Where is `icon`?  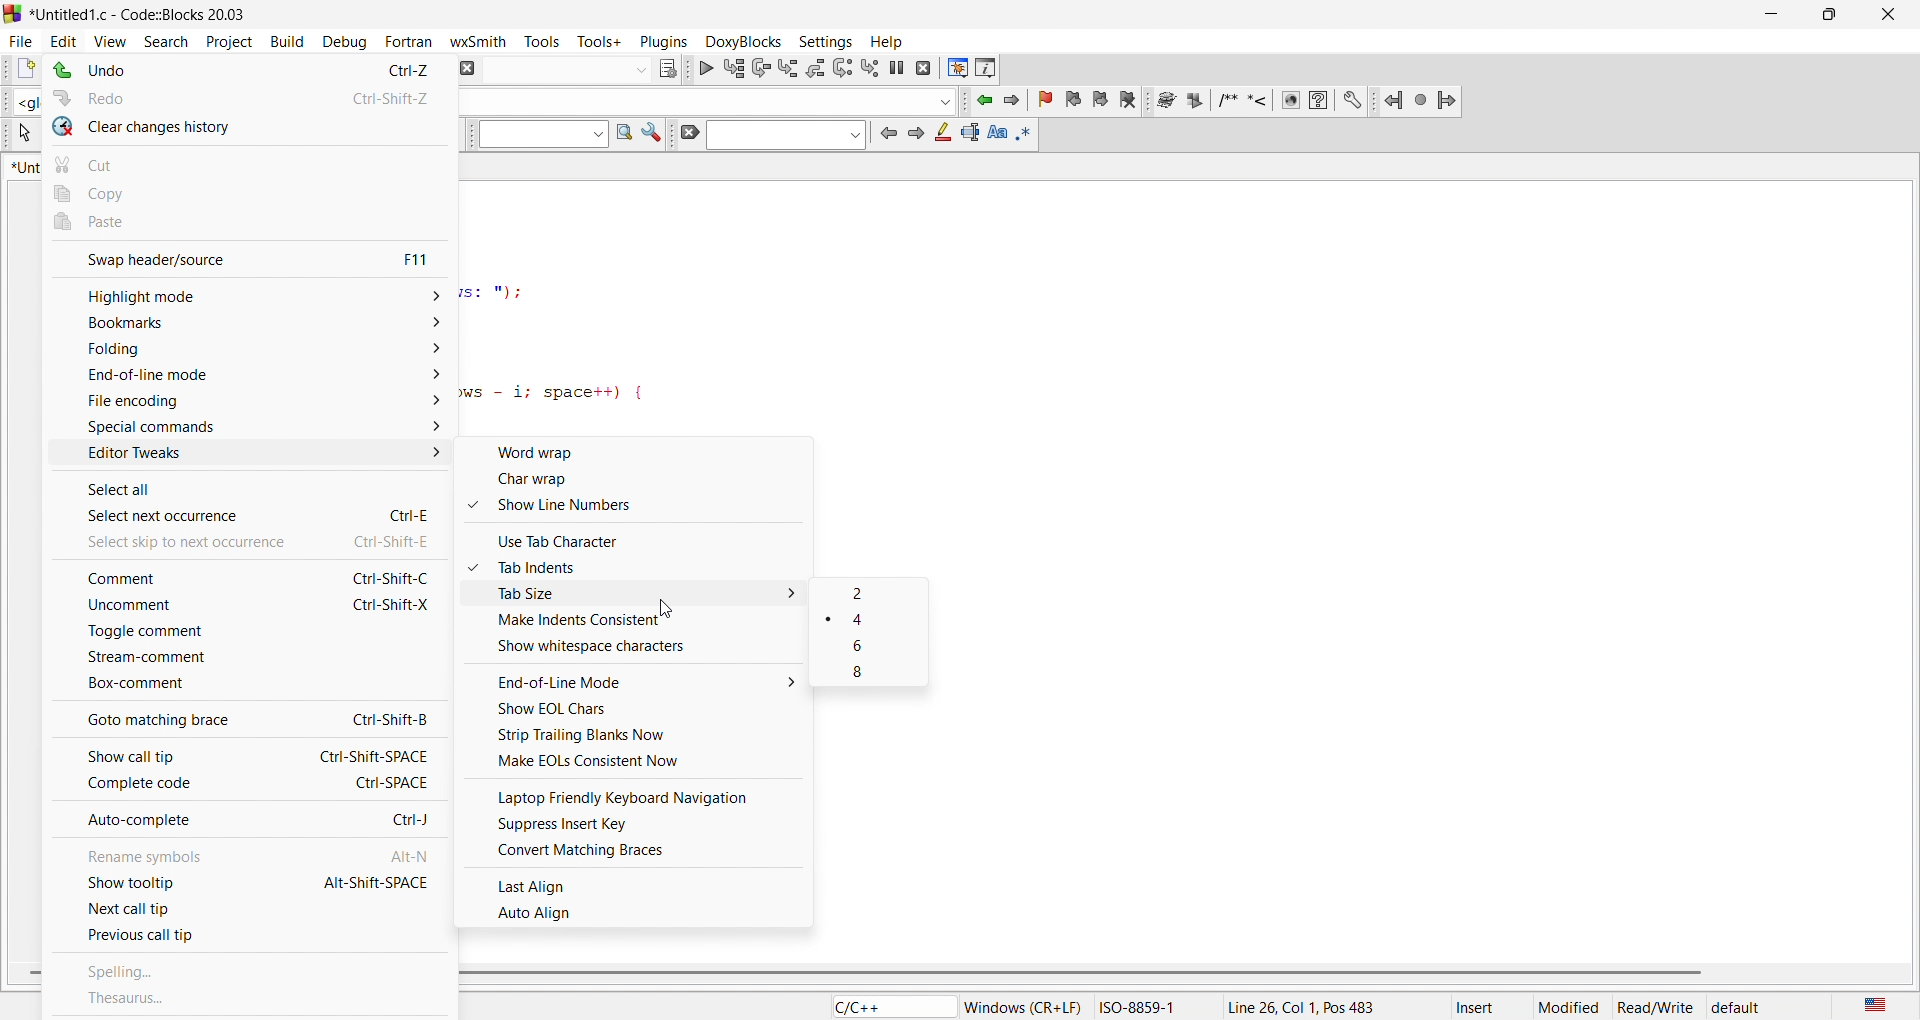
icon is located at coordinates (688, 133).